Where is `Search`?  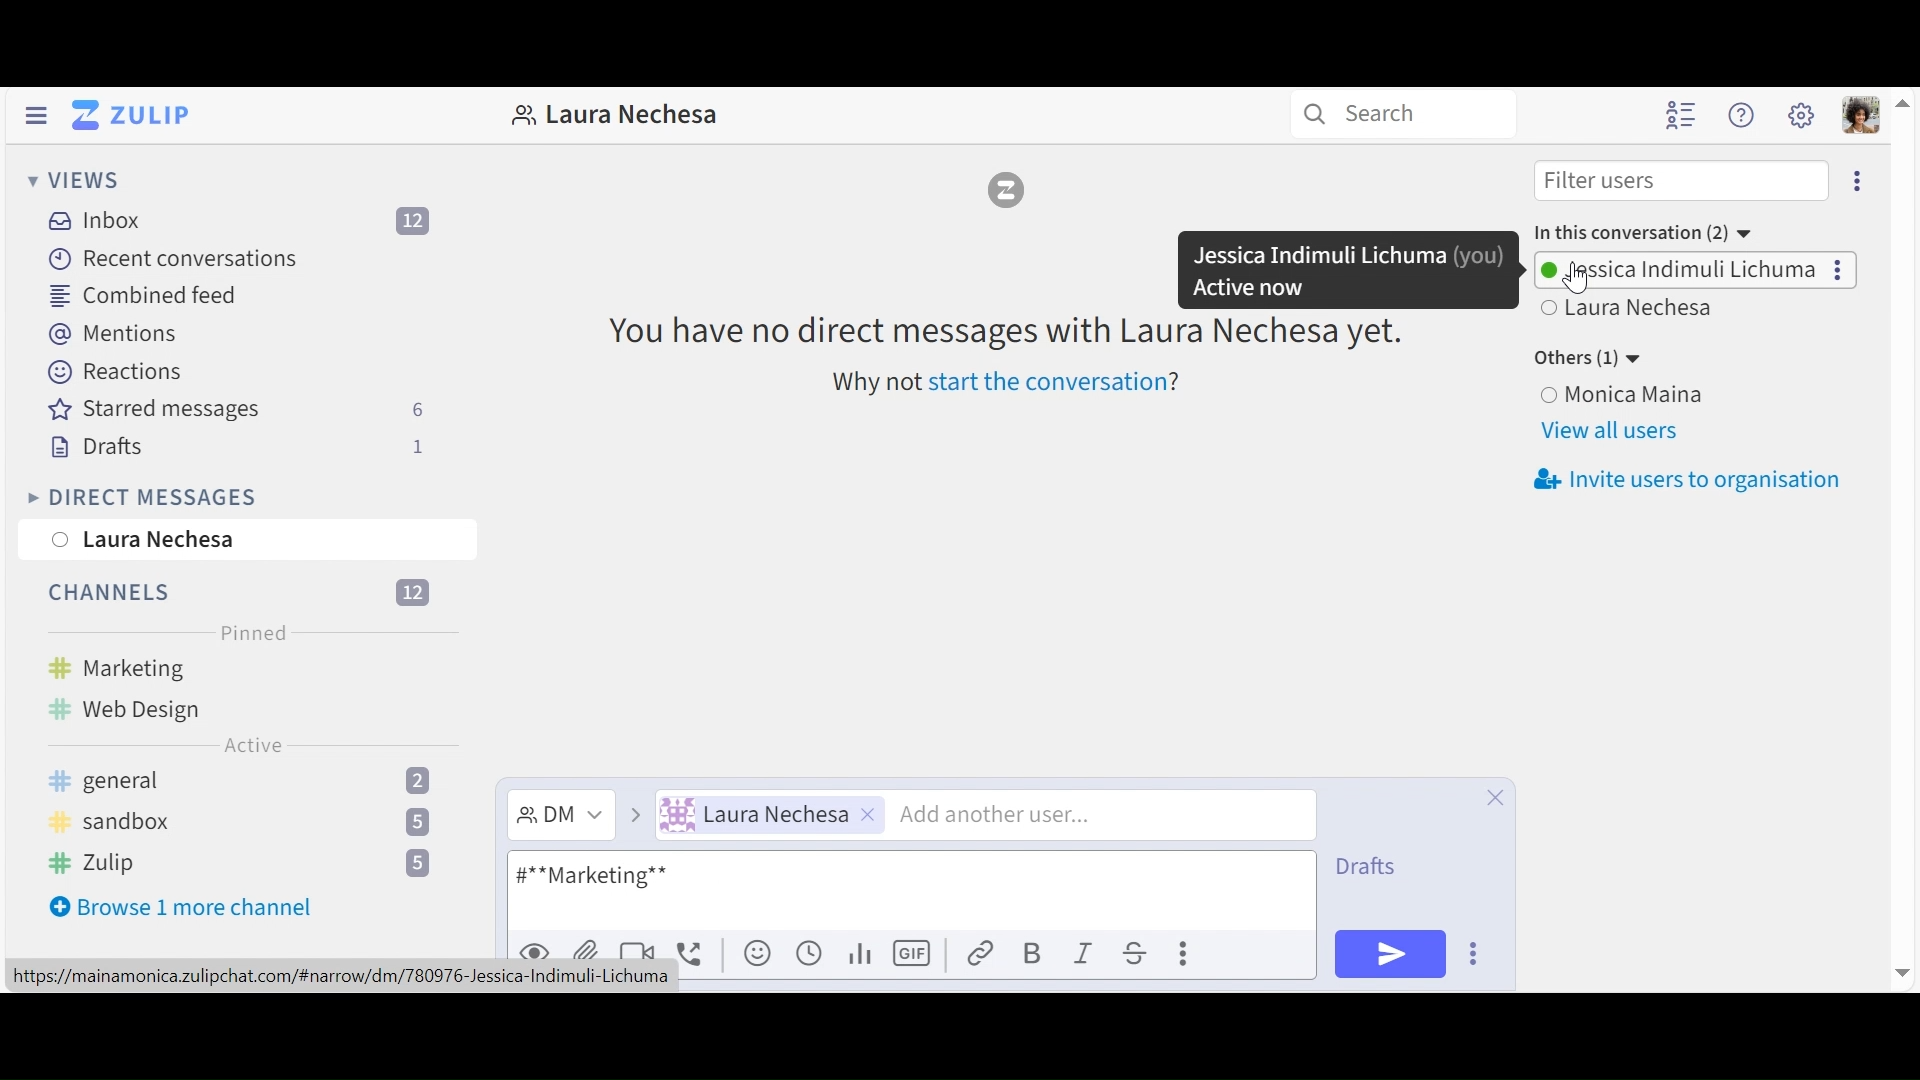 Search is located at coordinates (1402, 114).